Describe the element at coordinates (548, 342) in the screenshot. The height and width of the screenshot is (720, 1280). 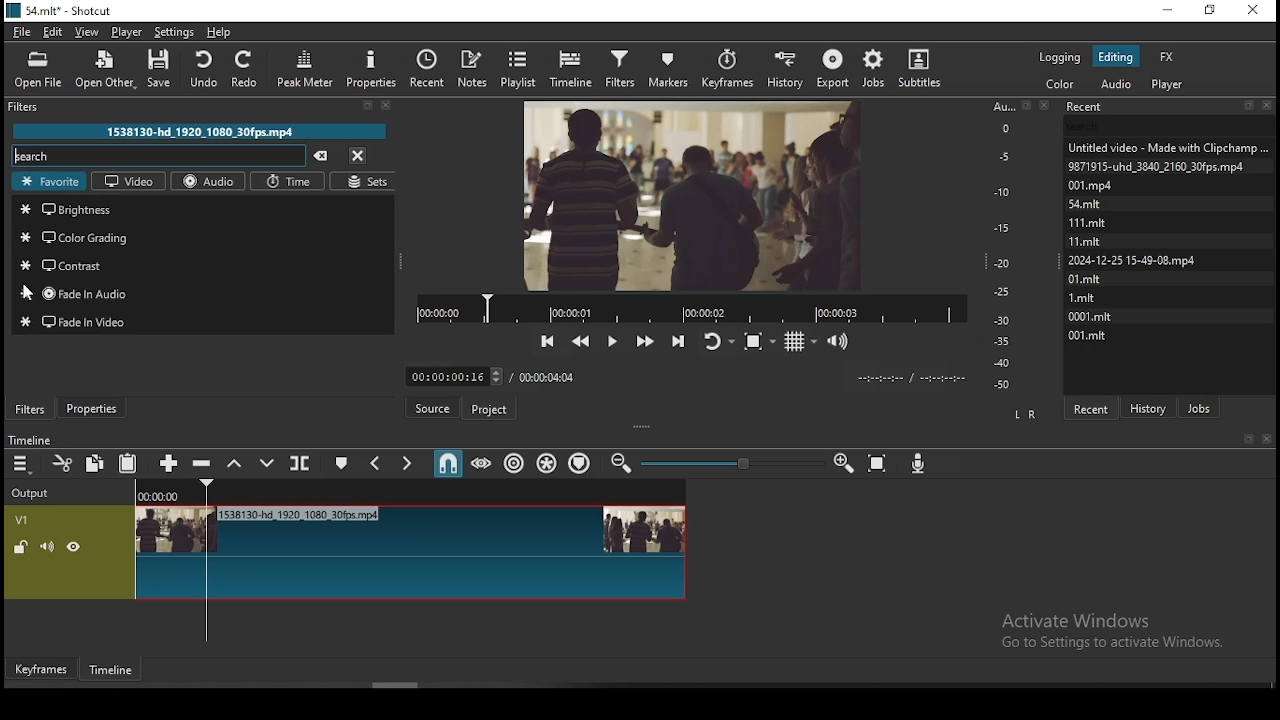
I see `skip to the previous point` at that location.